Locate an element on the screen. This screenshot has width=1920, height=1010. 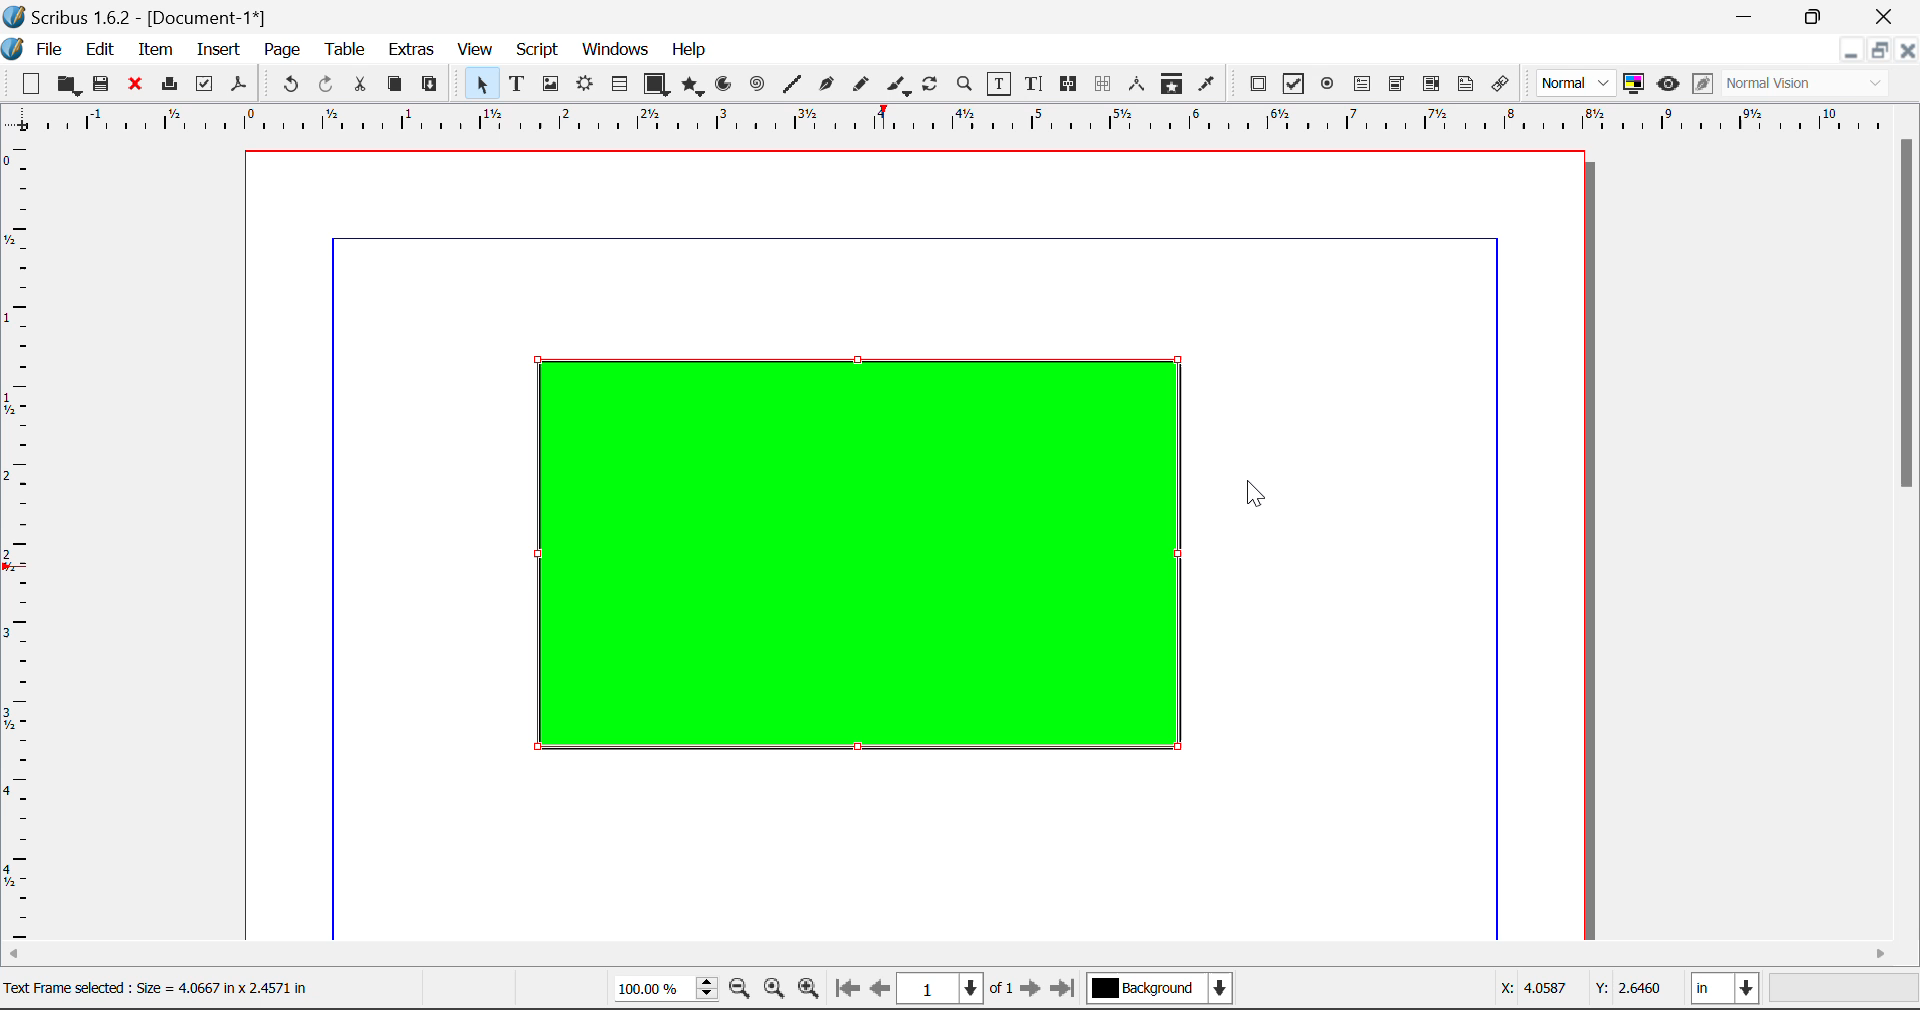
Measurements is located at coordinates (1140, 84).